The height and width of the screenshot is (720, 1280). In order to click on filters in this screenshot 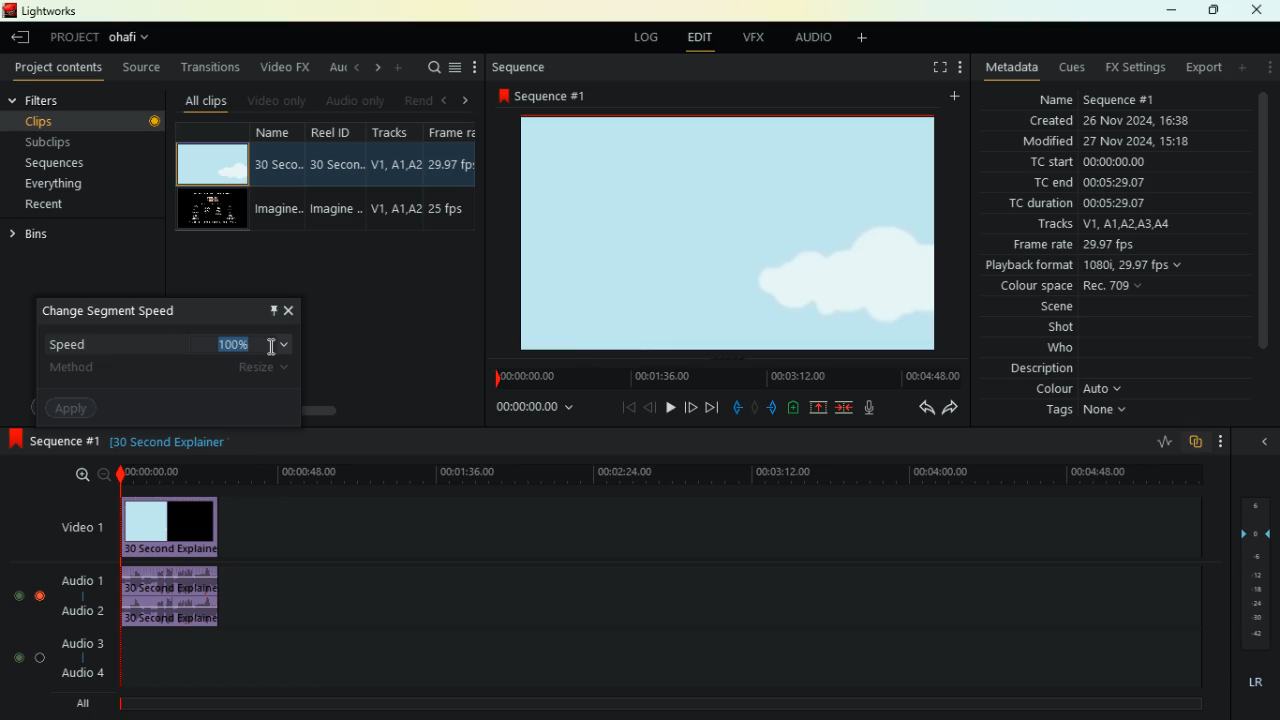, I will do `click(57, 99)`.